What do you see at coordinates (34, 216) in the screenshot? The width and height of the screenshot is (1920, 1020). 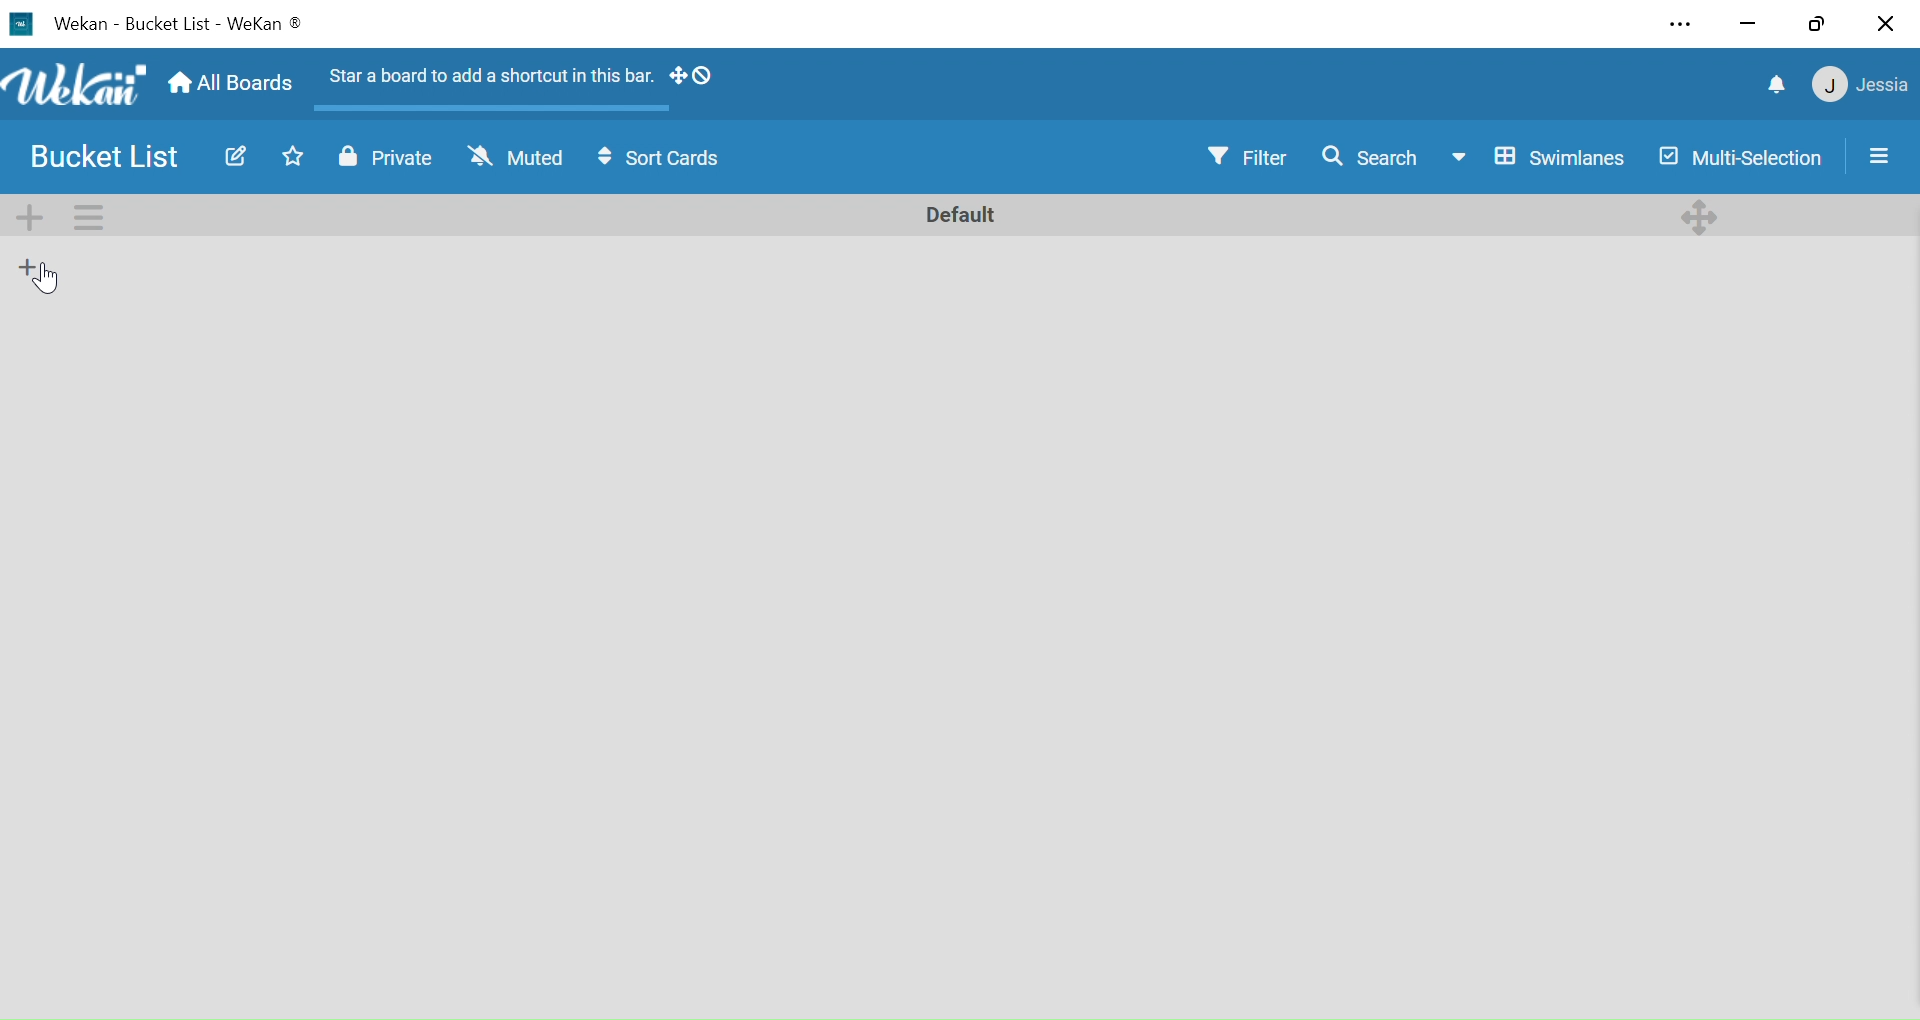 I see `Add Swimlanes` at bounding box center [34, 216].